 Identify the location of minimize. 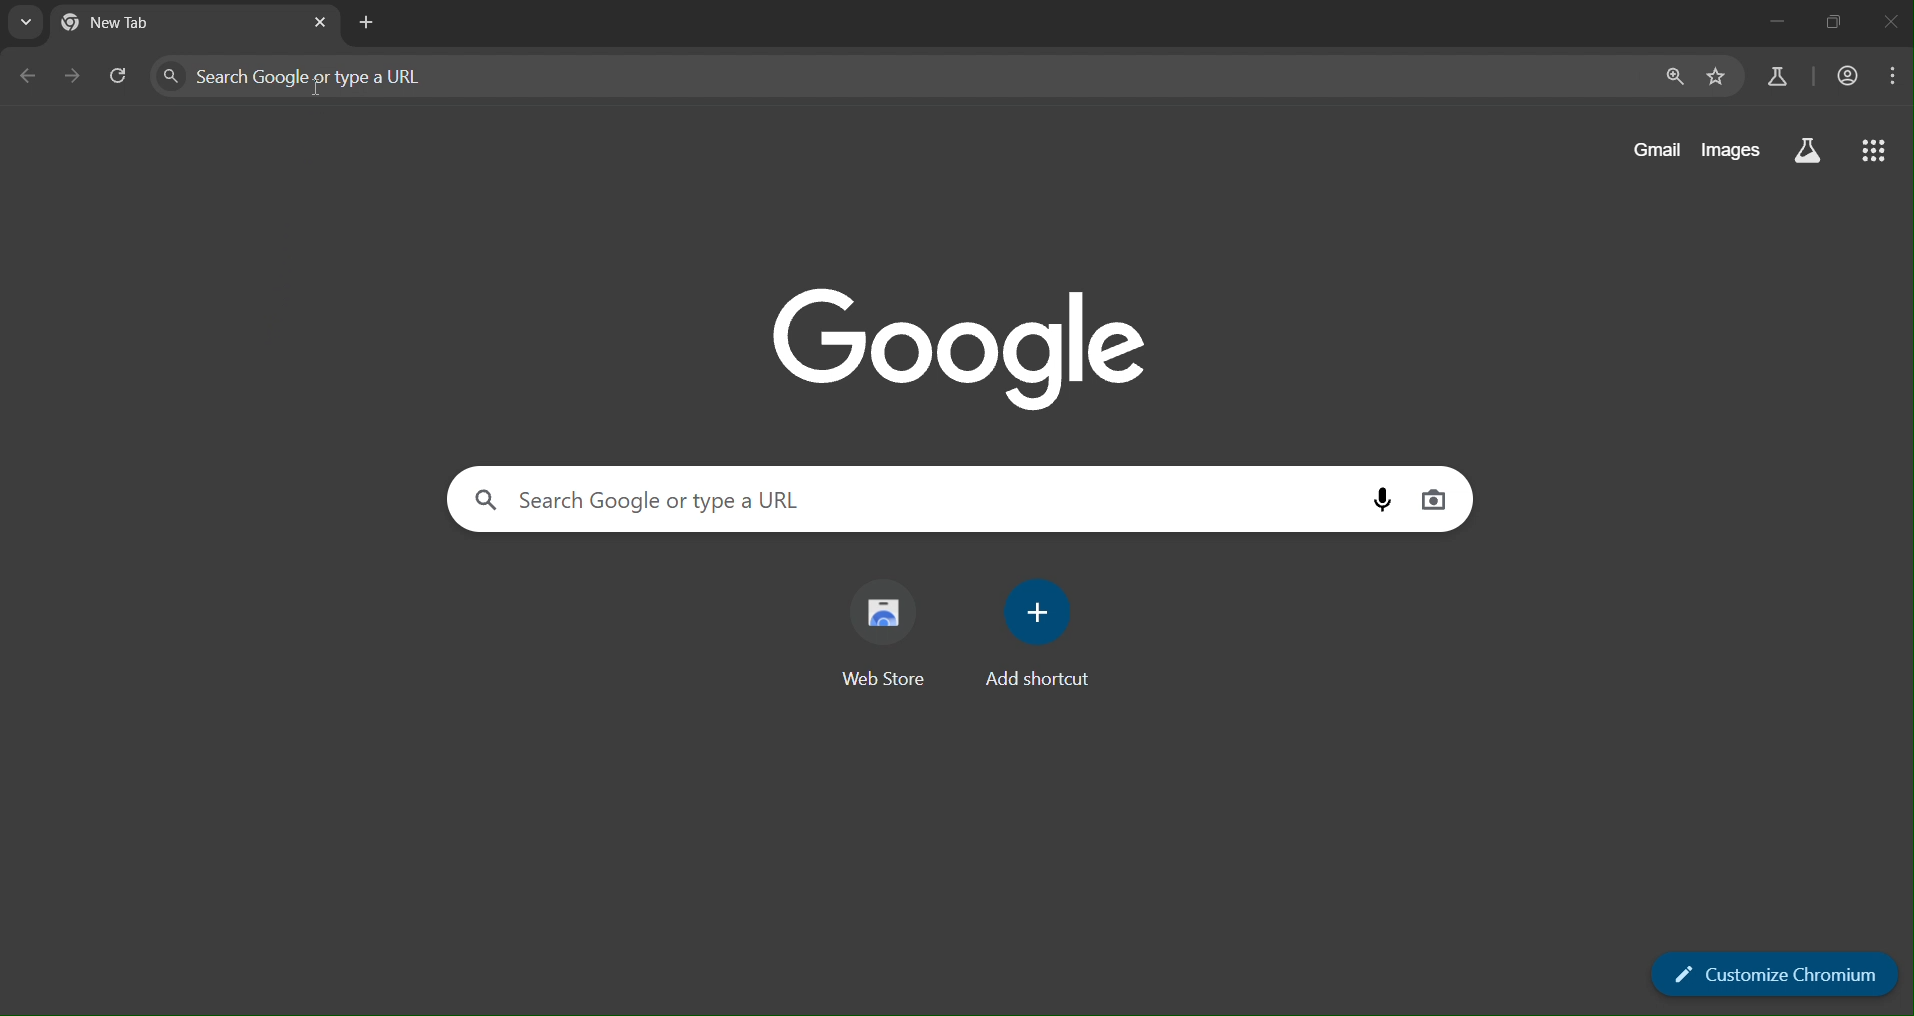
(1774, 22).